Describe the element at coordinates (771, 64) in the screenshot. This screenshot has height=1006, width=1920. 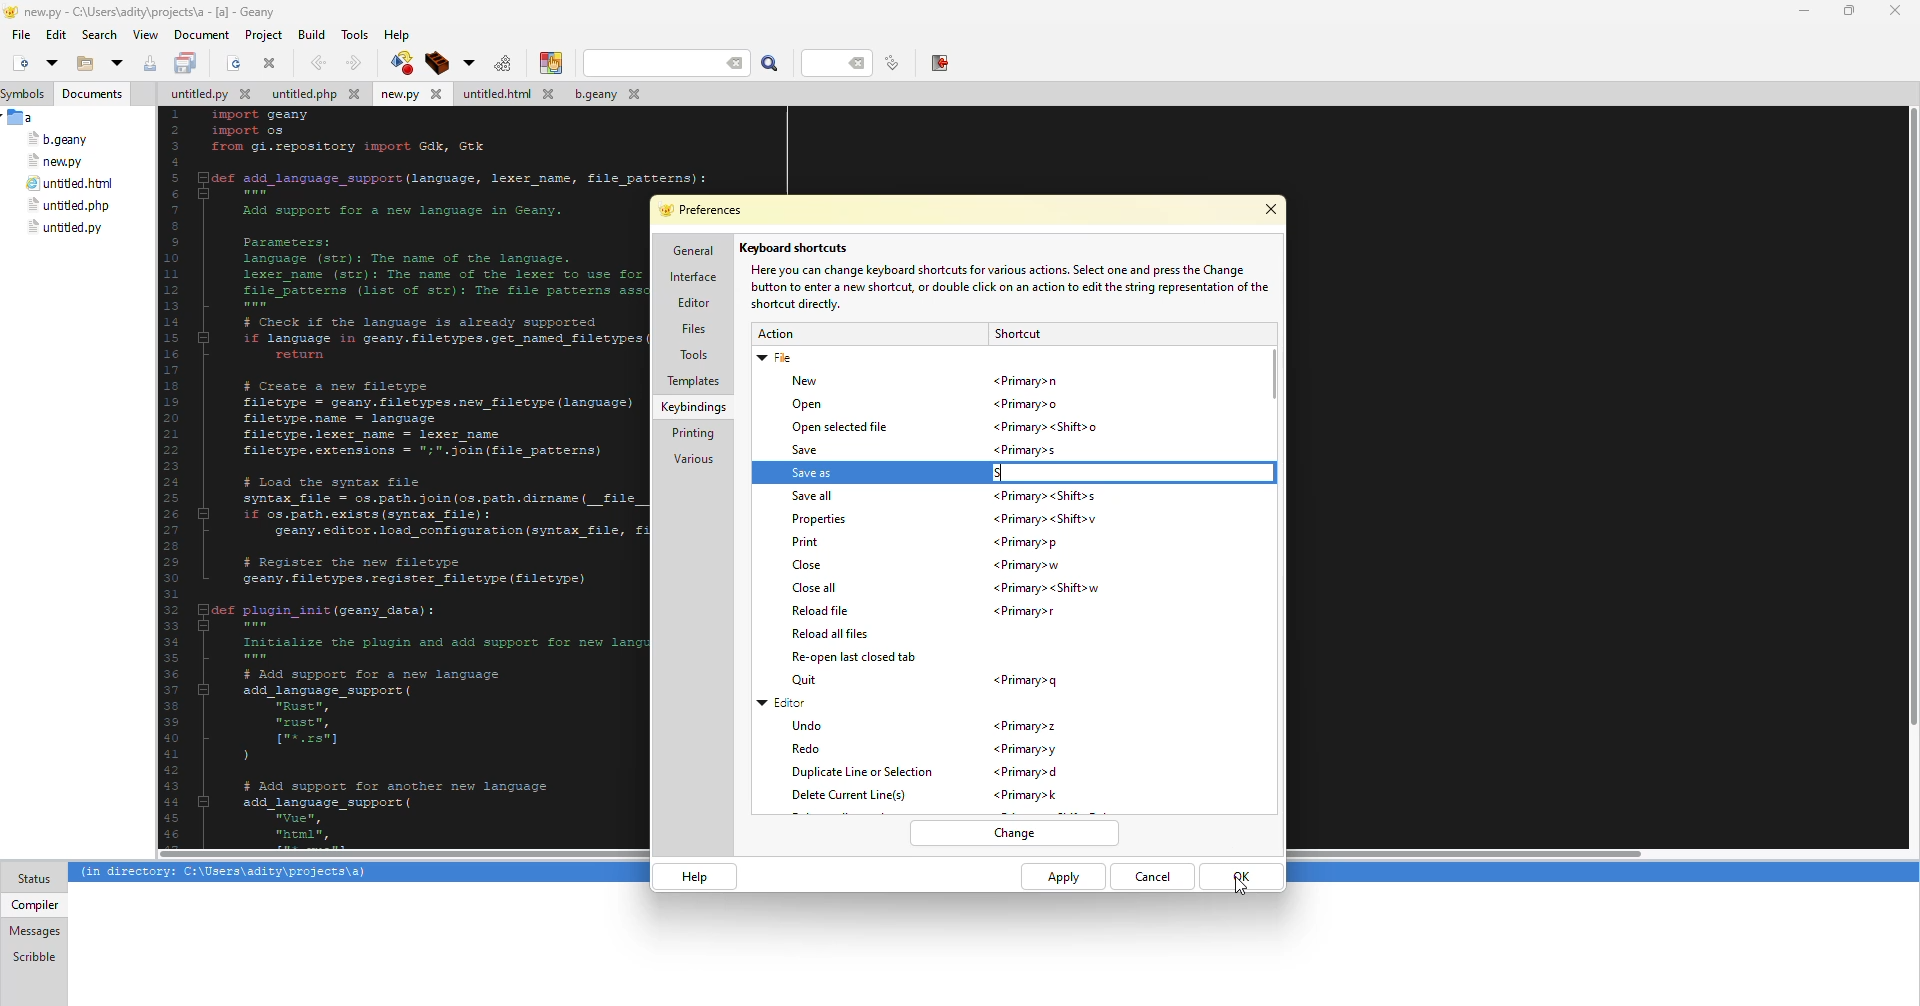
I see `search` at that location.